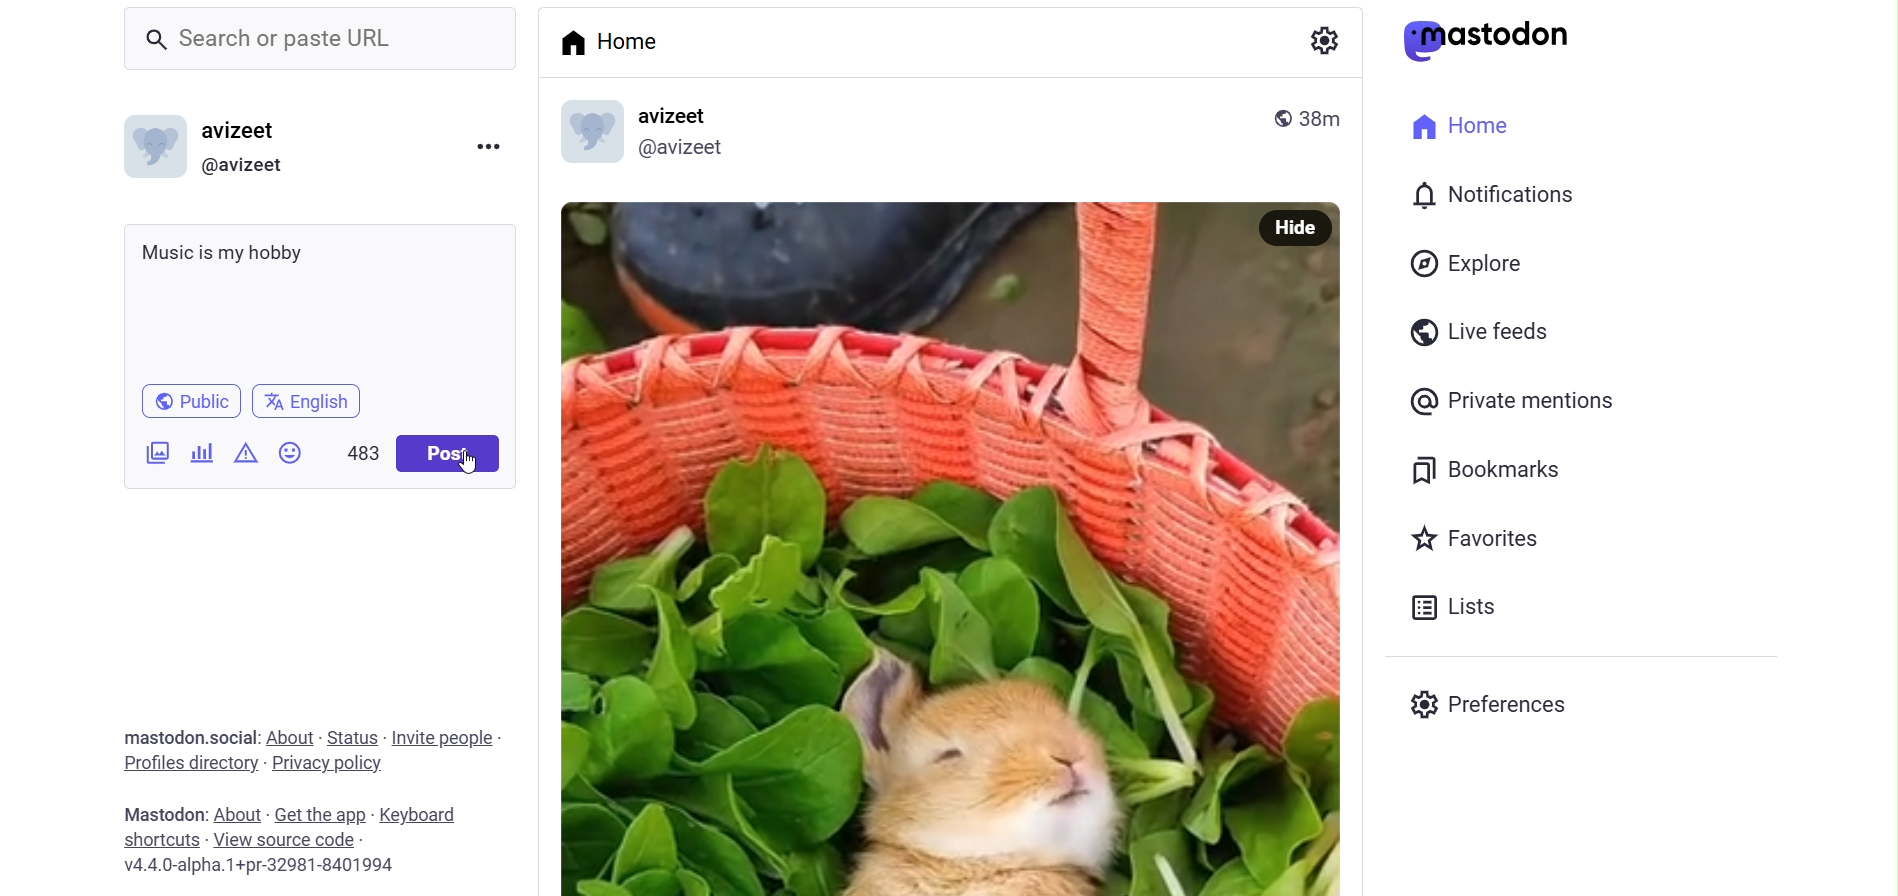 The image size is (1898, 896). Describe the element at coordinates (157, 451) in the screenshot. I see `Add Image` at that location.